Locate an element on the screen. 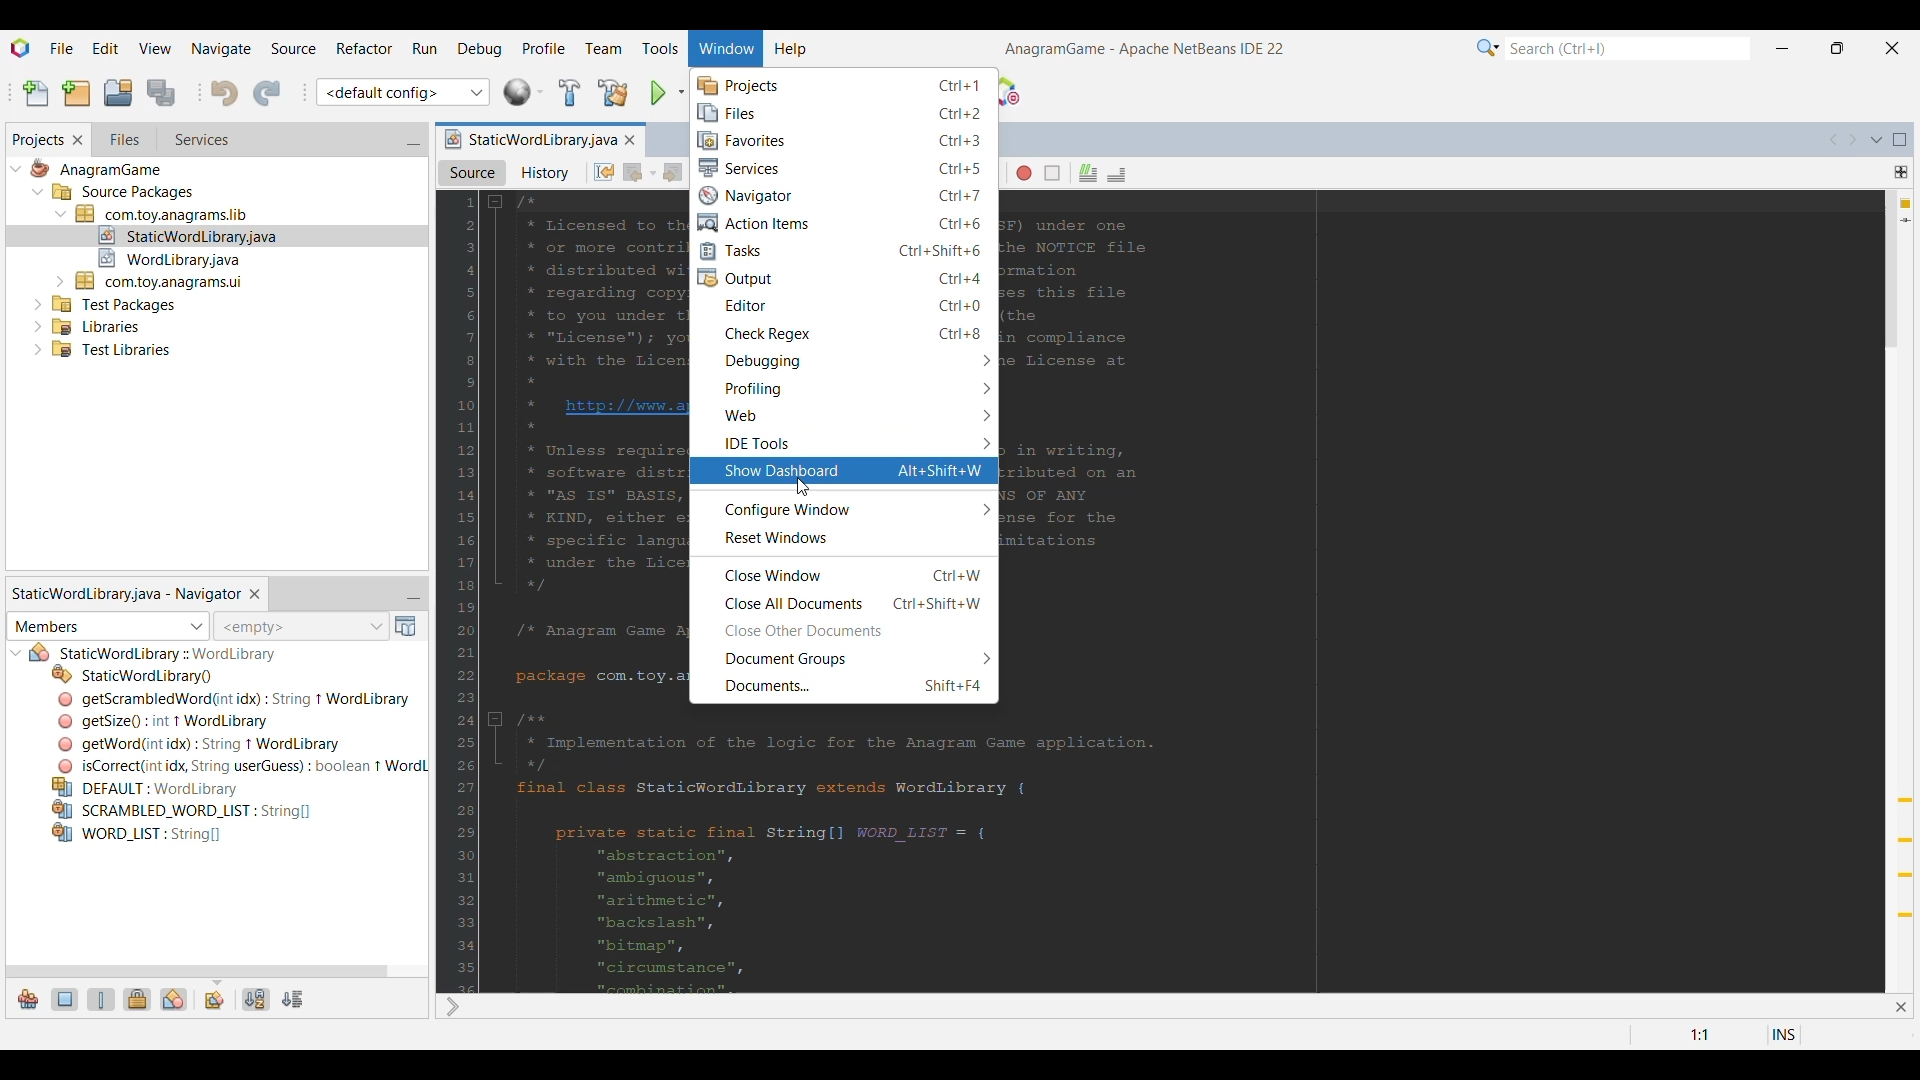  Minimize window group is located at coordinates (413, 595).